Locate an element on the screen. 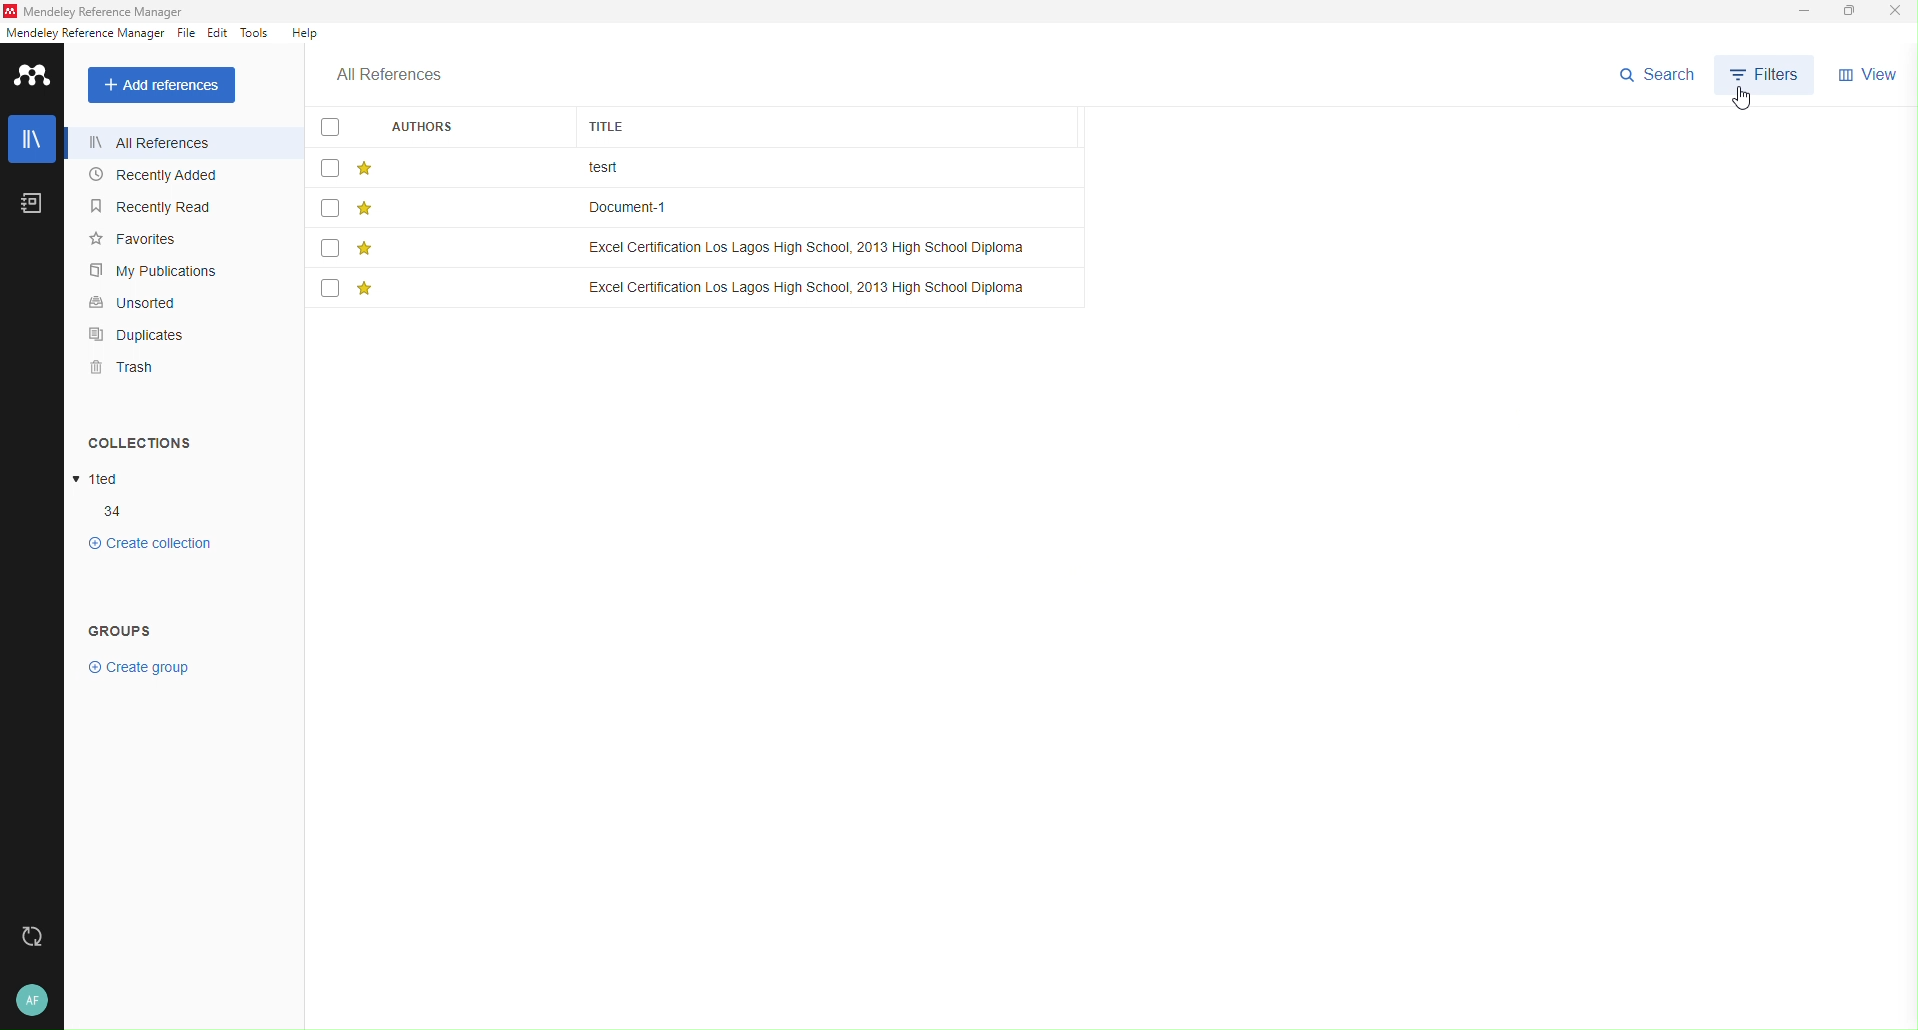 This screenshot has width=1918, height=1030. Search is located at coordinates (1658, 74).